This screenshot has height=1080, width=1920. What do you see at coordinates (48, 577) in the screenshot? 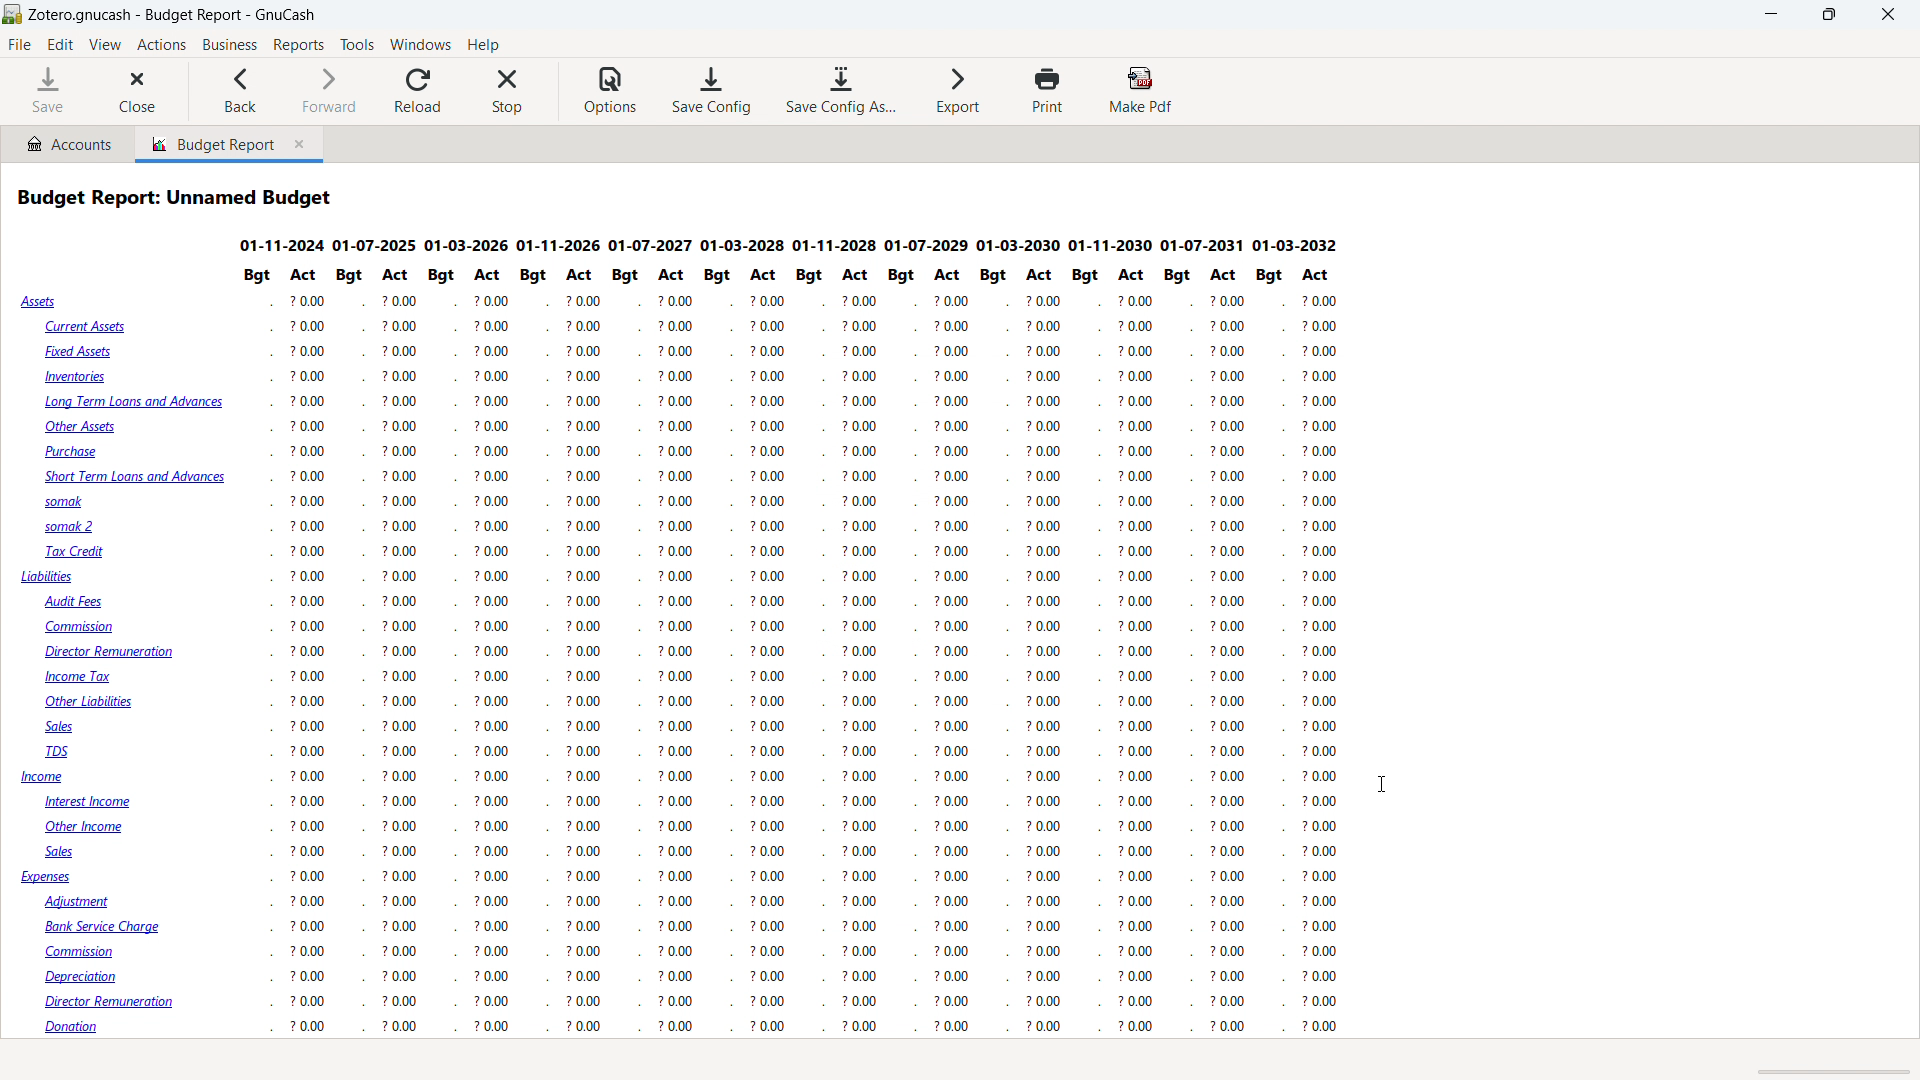
I see `Liabilities` at bounding box center [48, 577].